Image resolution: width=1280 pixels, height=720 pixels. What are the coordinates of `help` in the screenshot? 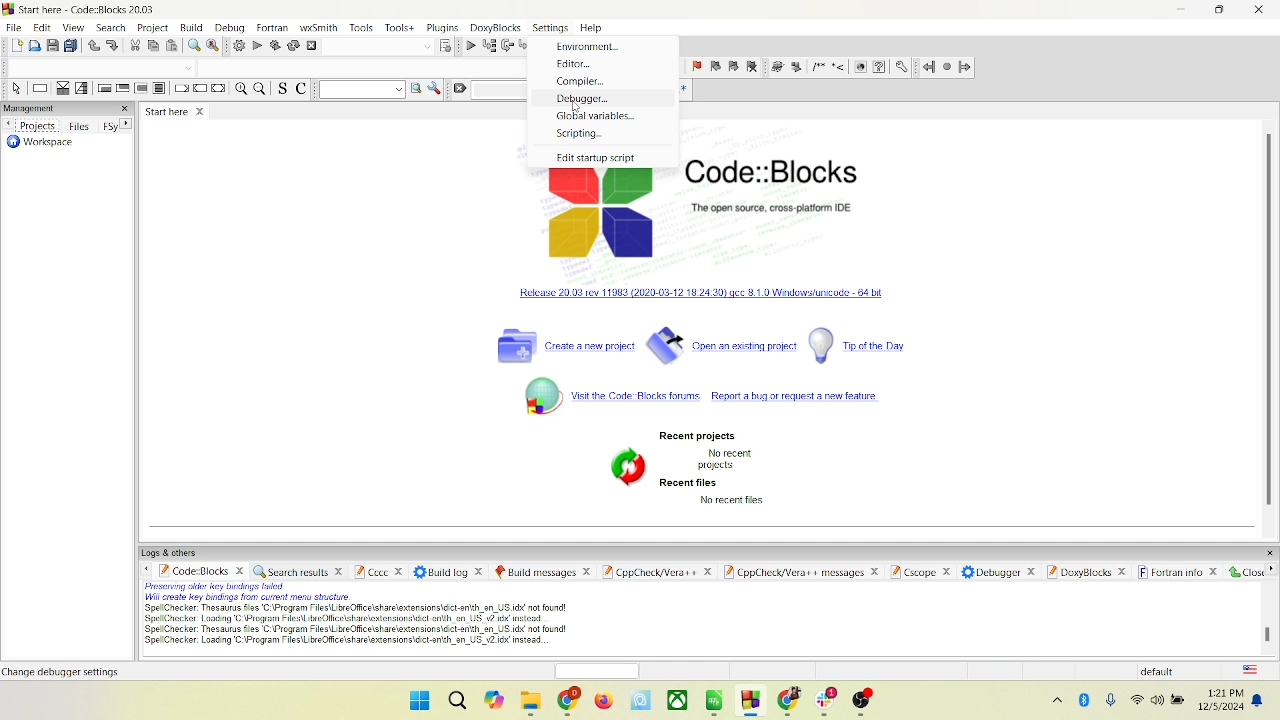 It's located at (879, 68).